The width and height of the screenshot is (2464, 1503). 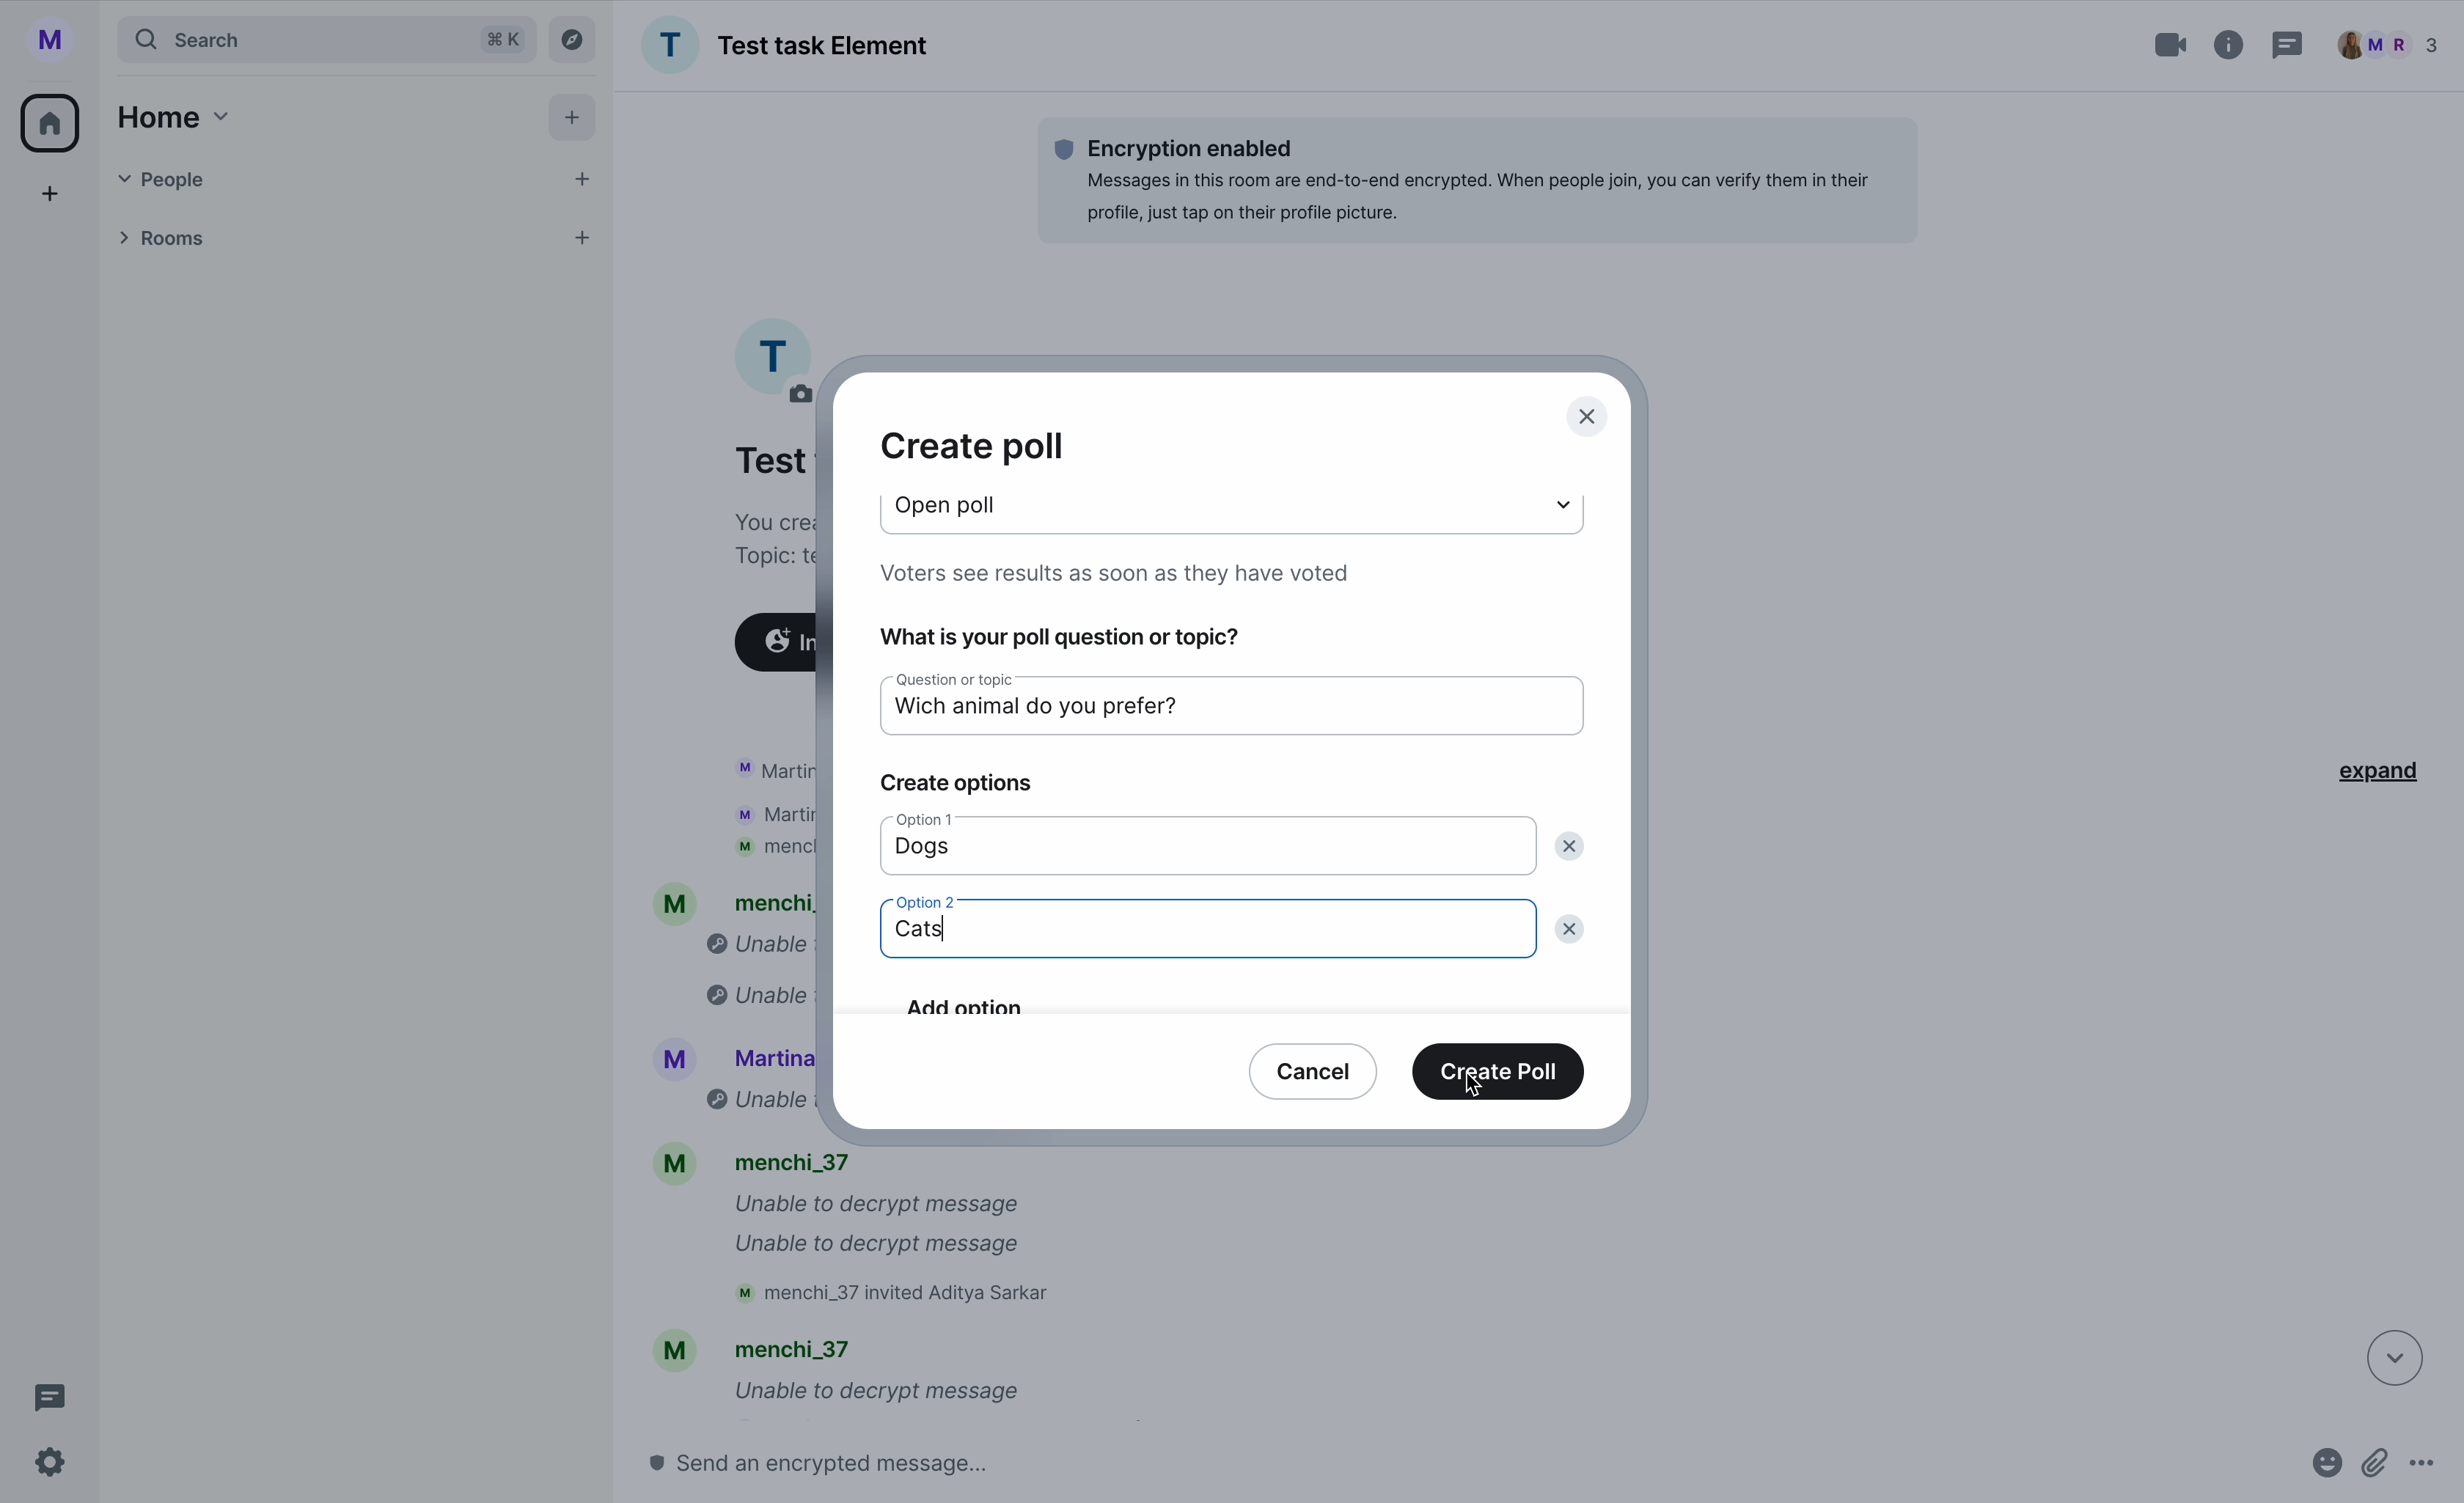 What do you see at coordinates (924, 935) in the screenshot?
I see `cats` at bounding box center [924, 935].